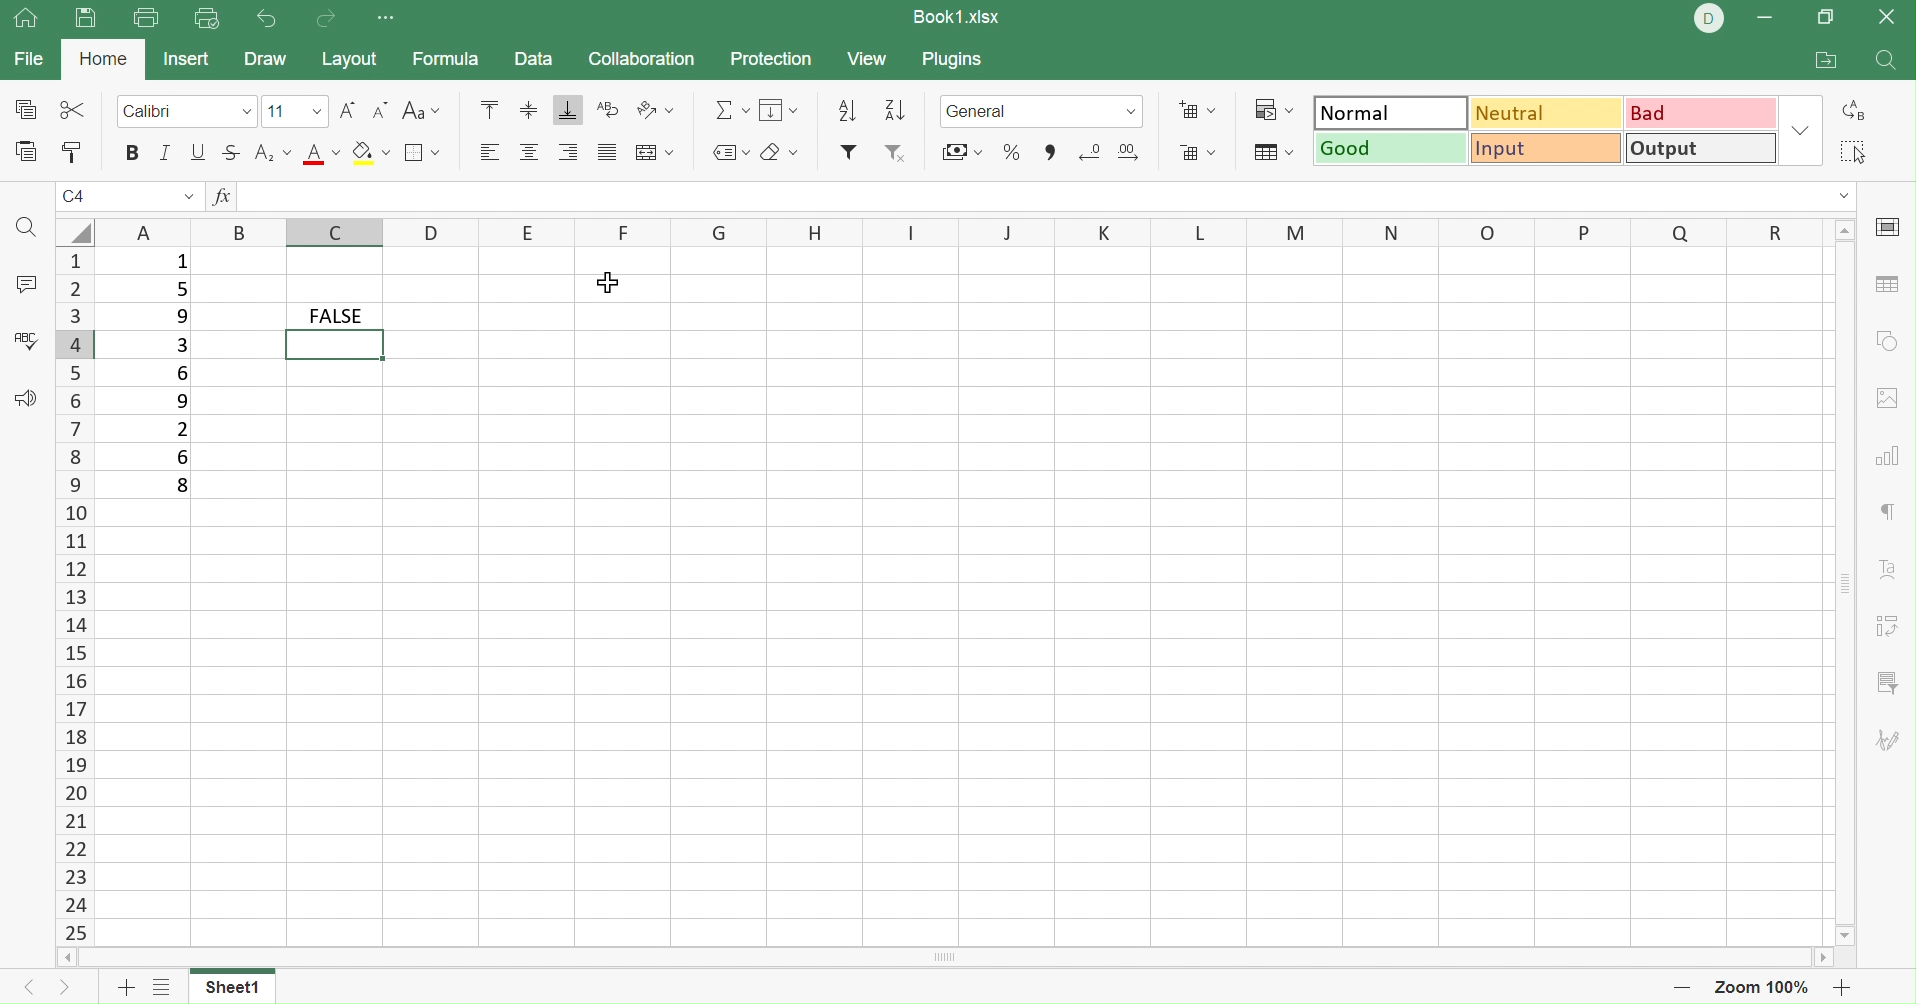 The width and height of the screenshot is (1916, 1004). Describe the element at coordinates (1847, 935) in the screenshot. I see `Scroll down` at that location.